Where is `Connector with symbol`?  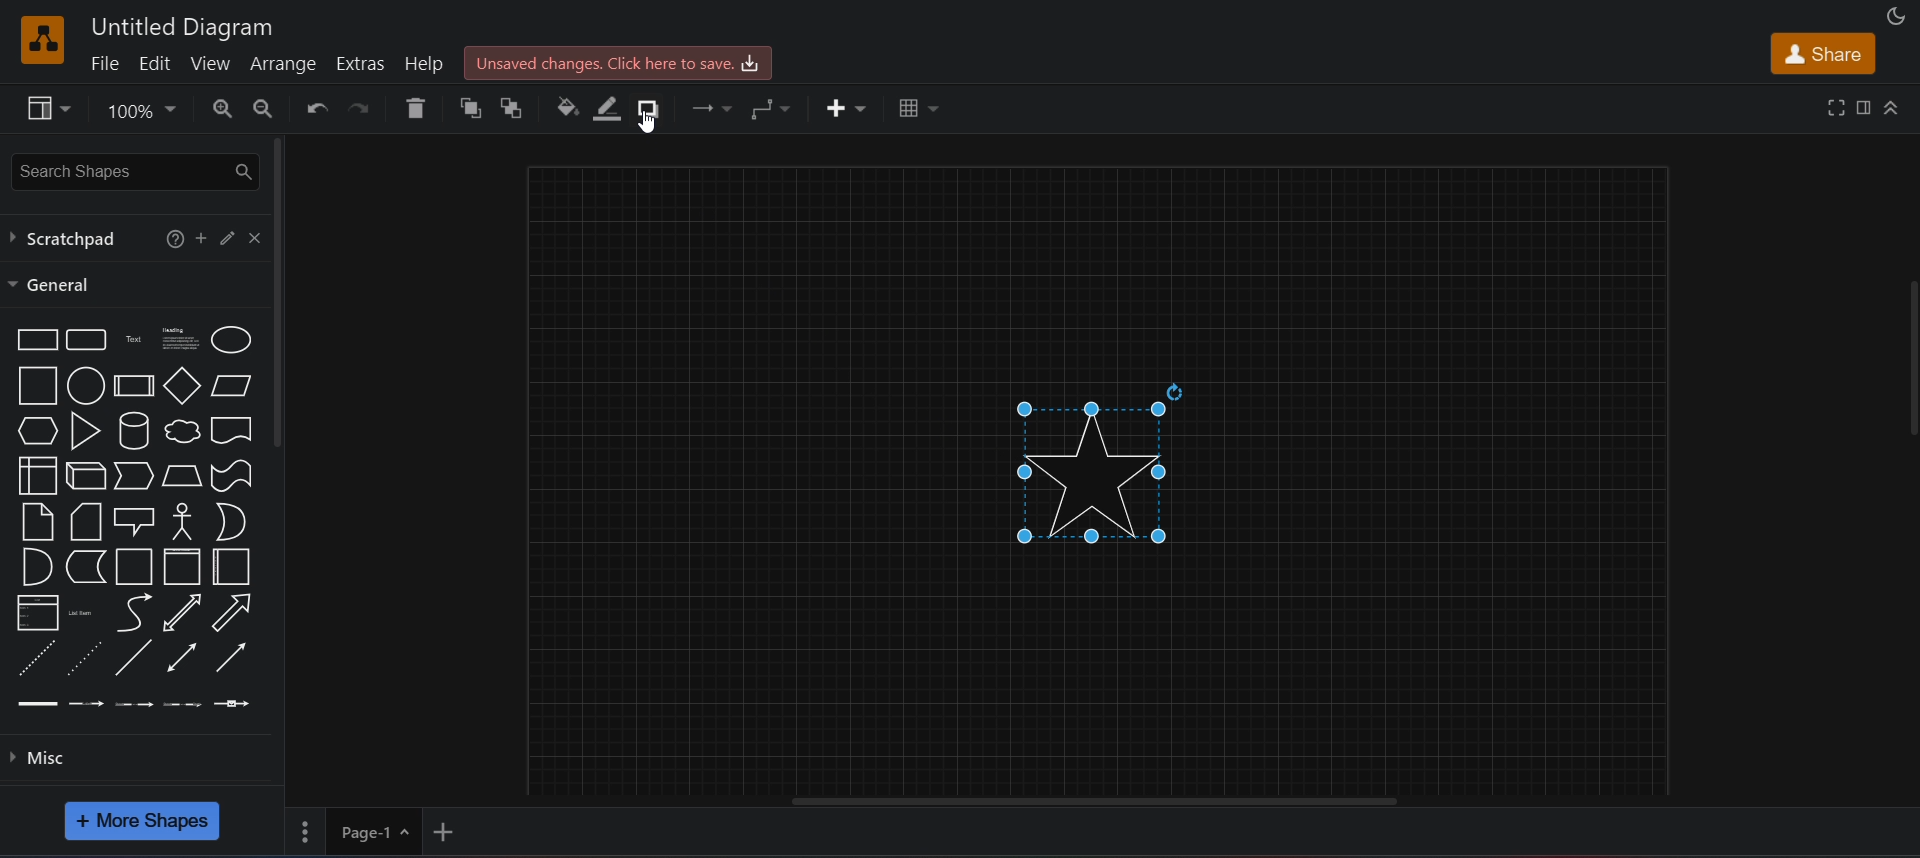 Connector with symbol is located at coordinates (236, 702).